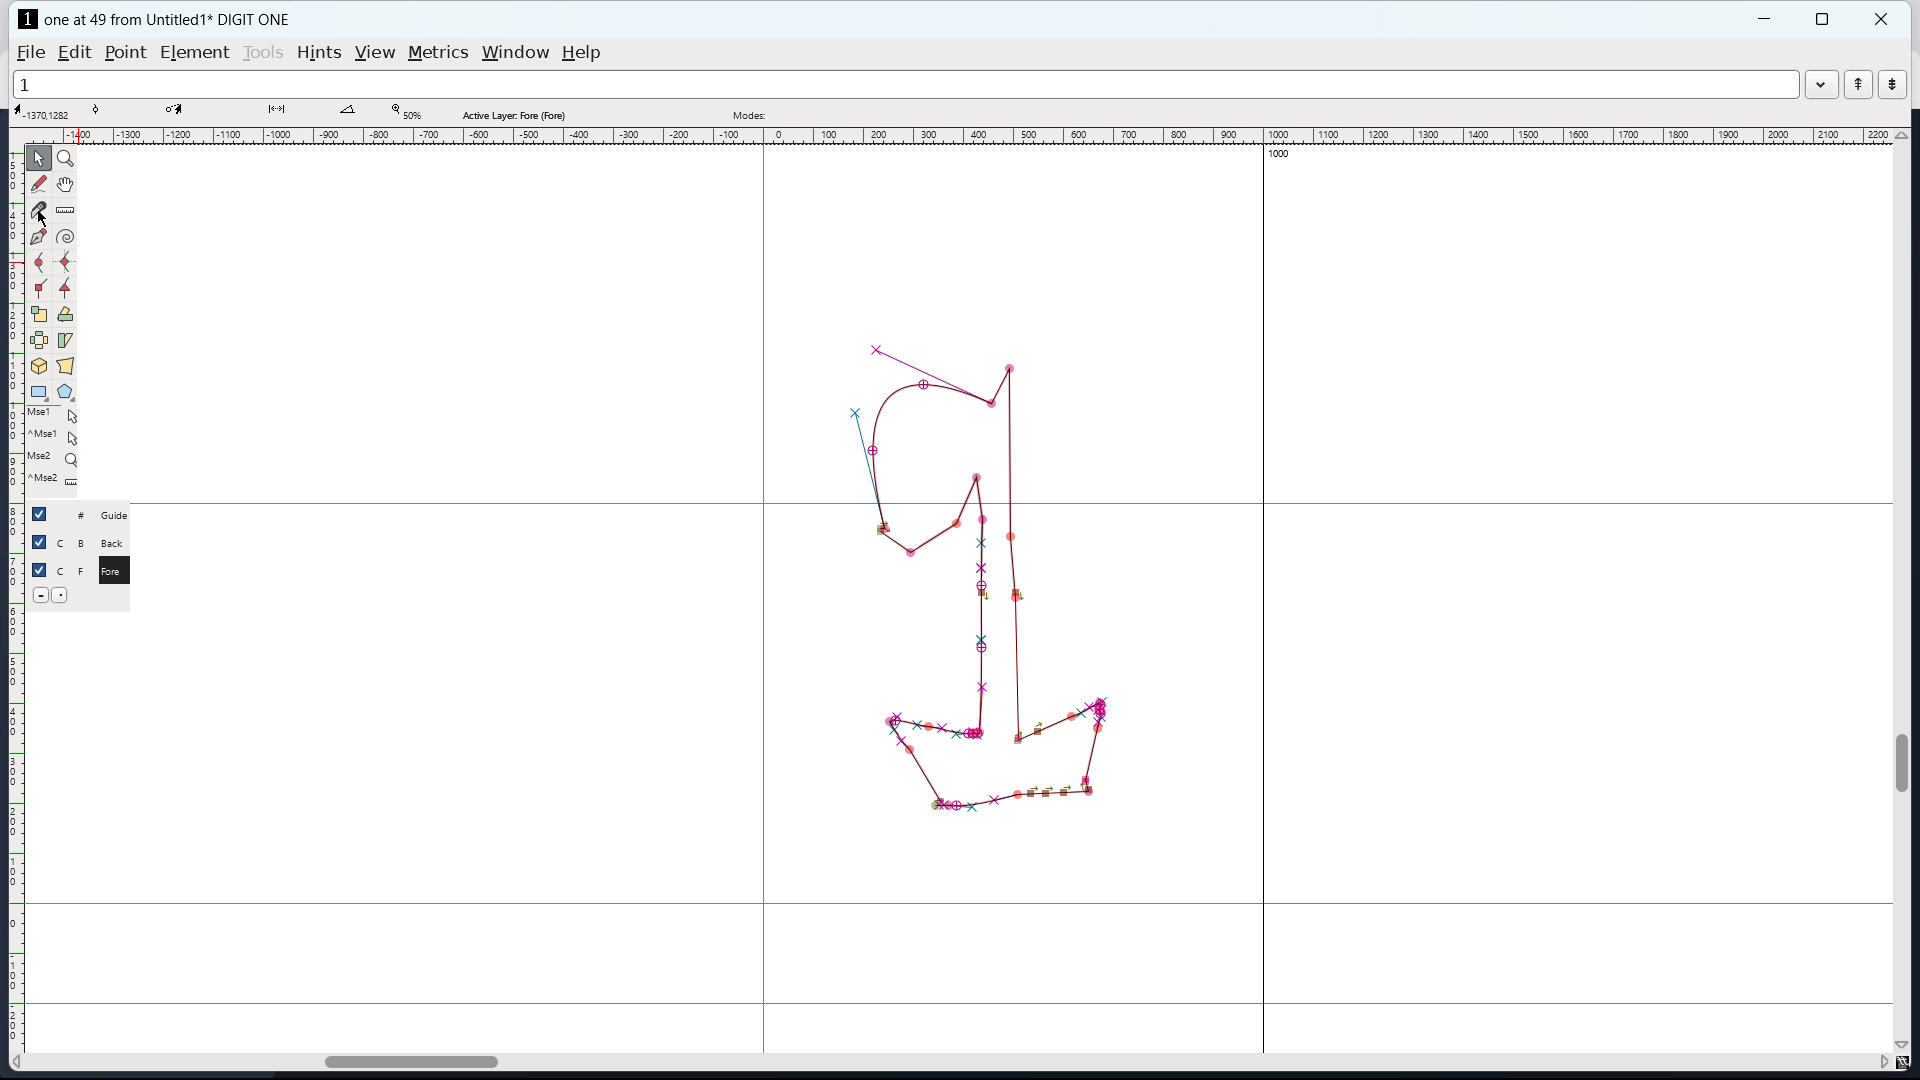 The width and height of the screenshot is (1920, 1080). Describe the element at coordinates (581, 53) in the screenshot. I see `help` at that location.